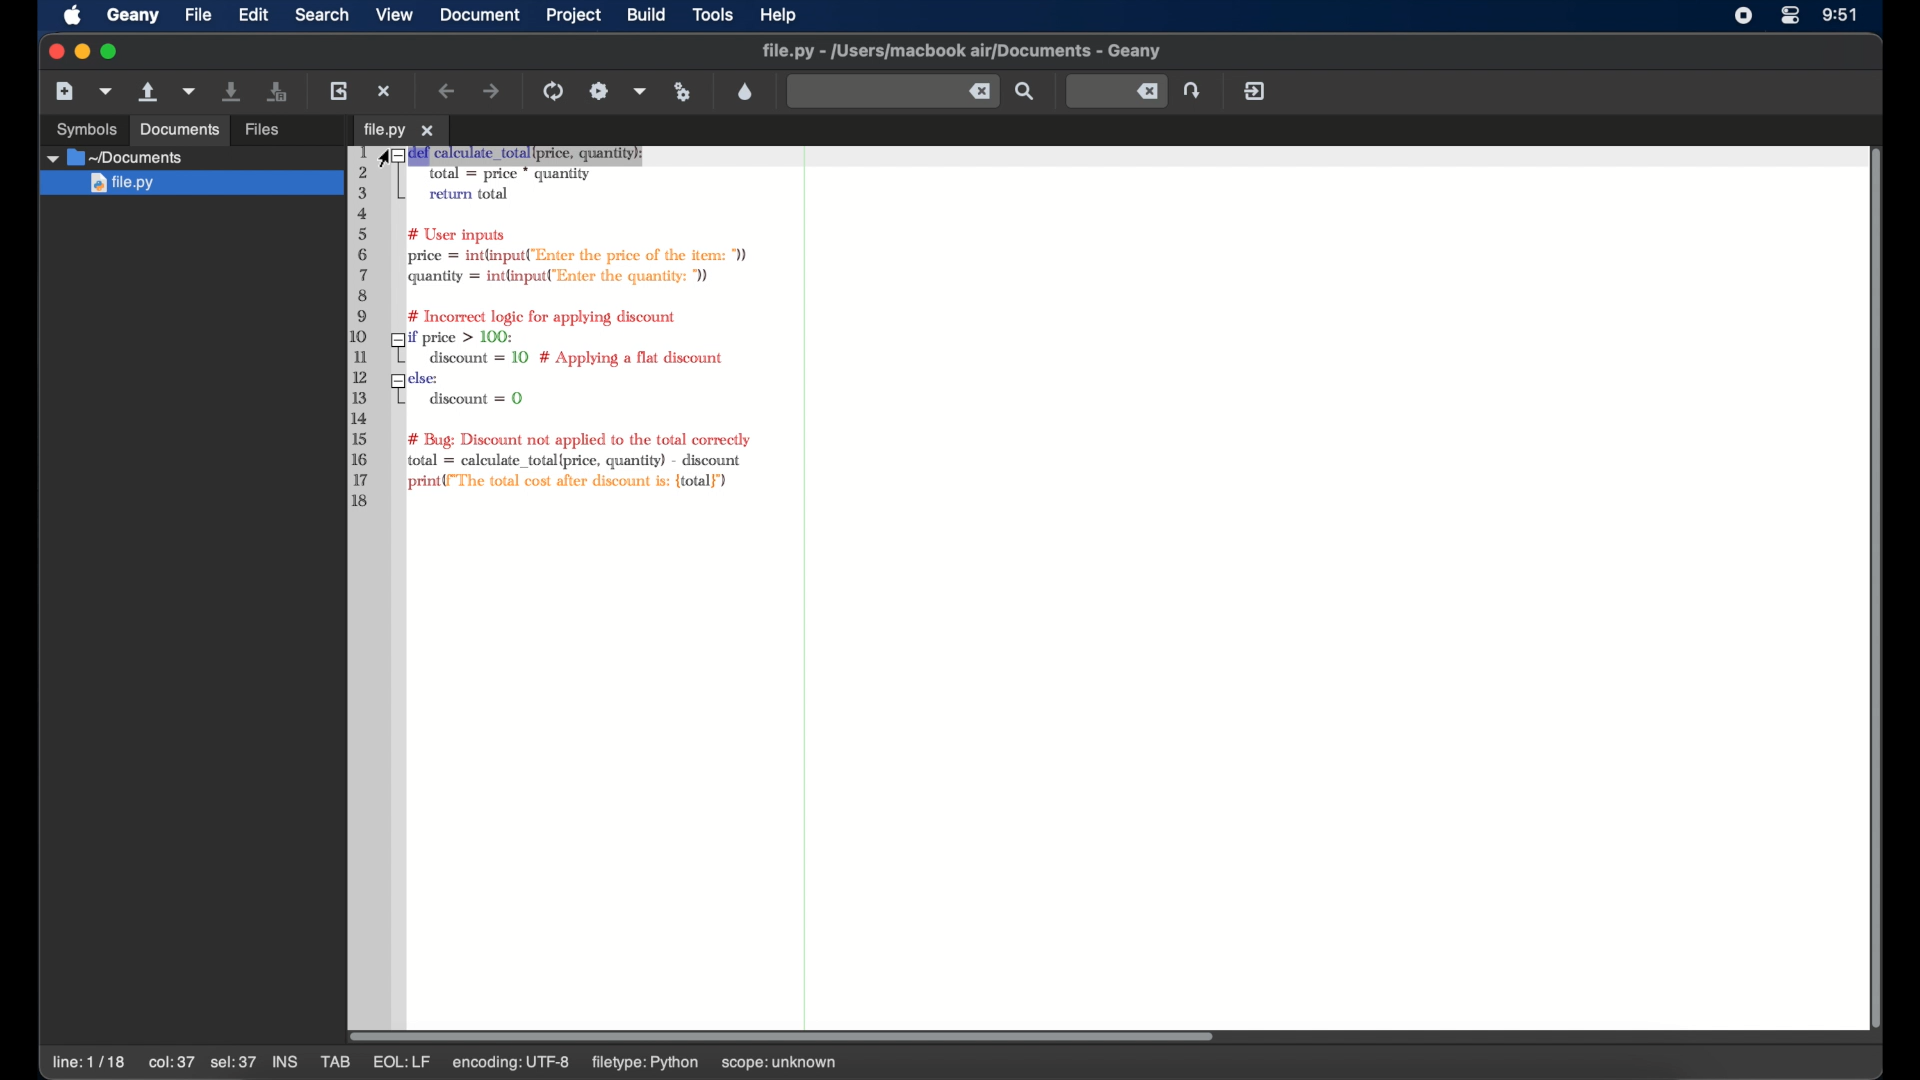 The image size is (1920, 1080). What do you see at coordinates (746, 92) in the screenshot?
I see `color chooser dialog` at bounding box center [746, 92].